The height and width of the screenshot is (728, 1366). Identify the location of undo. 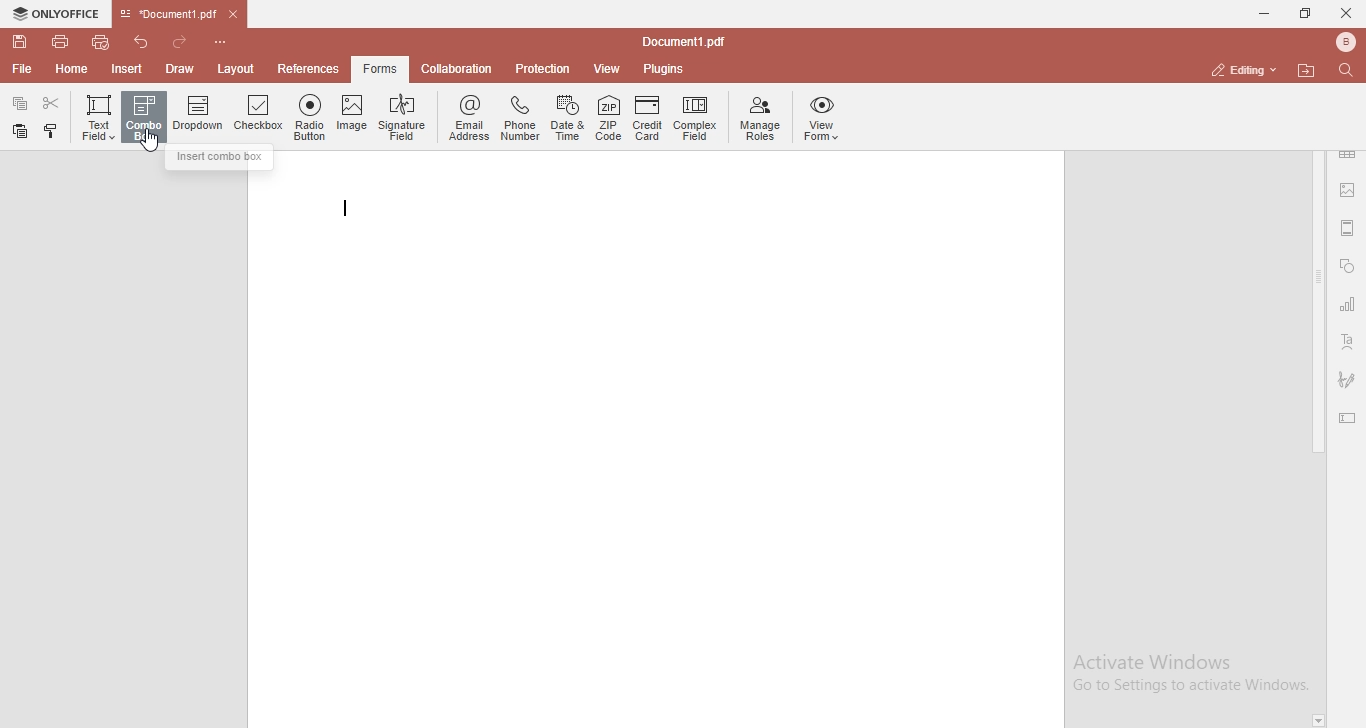
(144, 40).